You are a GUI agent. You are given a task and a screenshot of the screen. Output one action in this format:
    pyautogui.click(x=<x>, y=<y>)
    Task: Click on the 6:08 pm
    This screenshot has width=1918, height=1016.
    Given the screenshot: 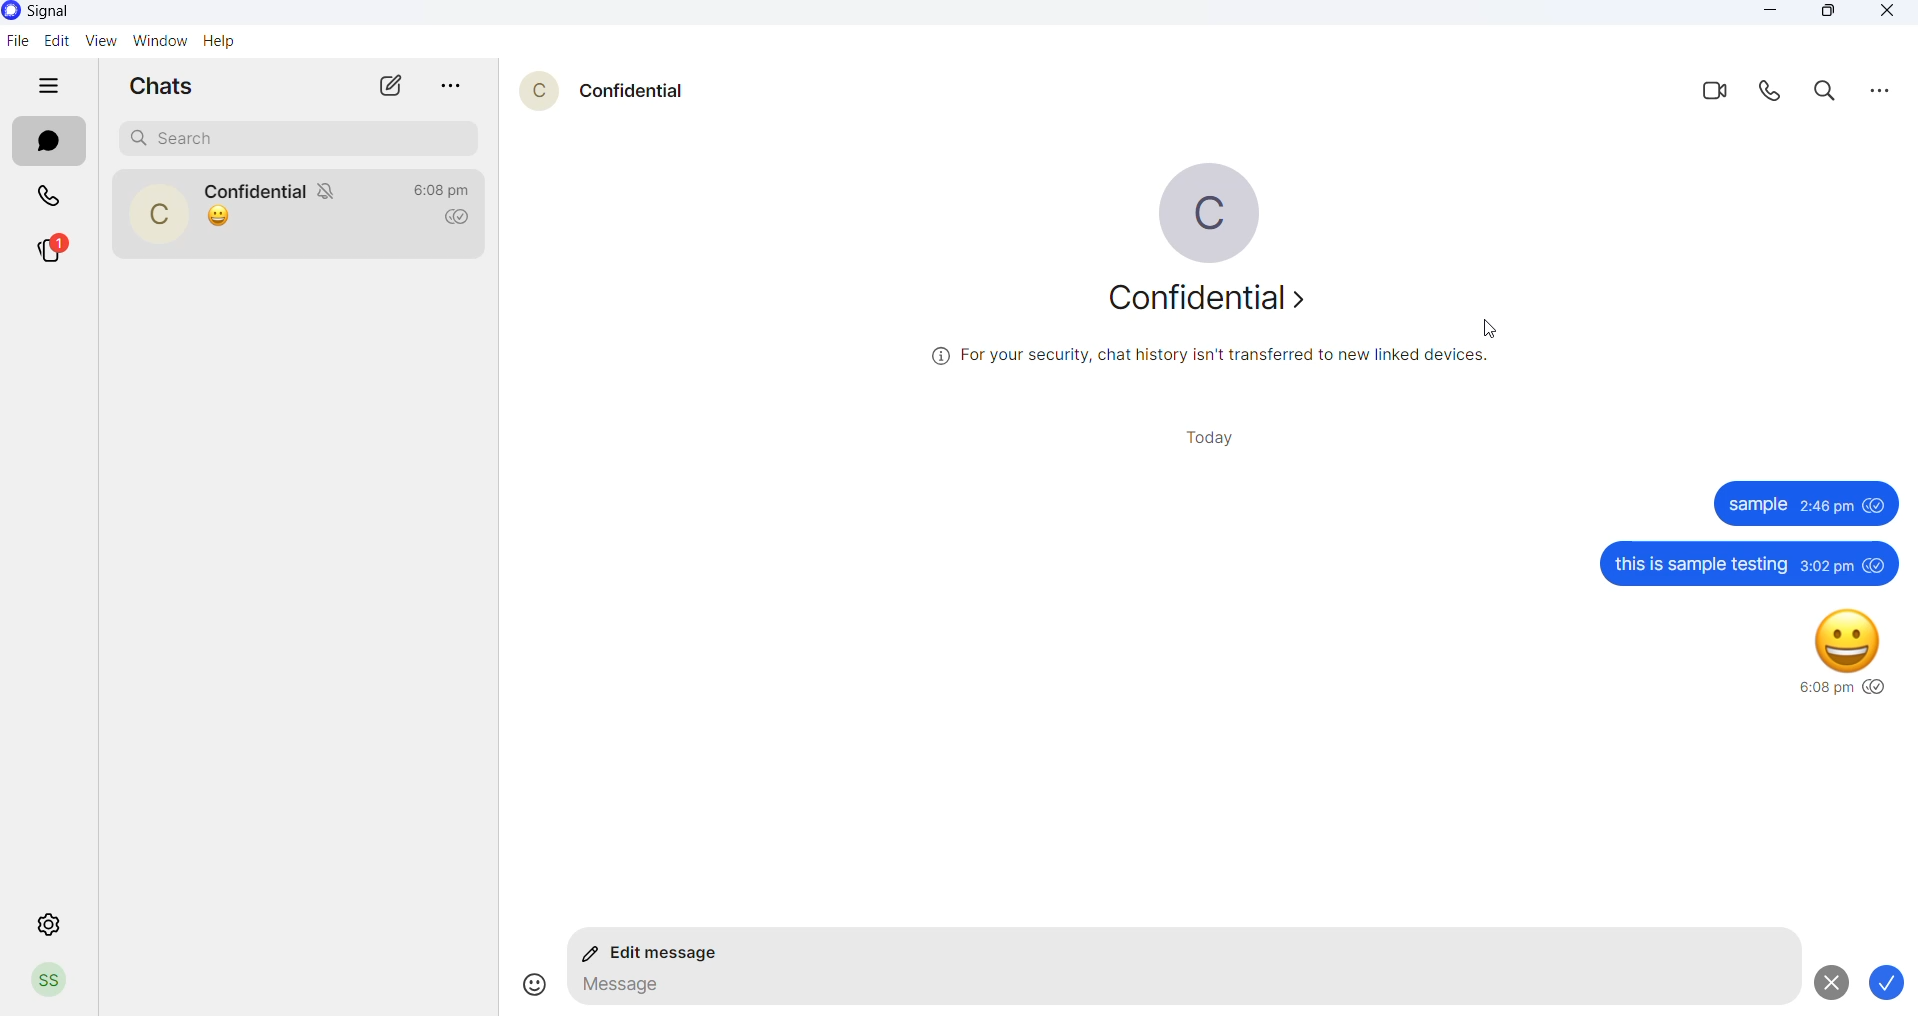 What is the action you would take?
    pyautogui.click(x=1823, y=689)
    